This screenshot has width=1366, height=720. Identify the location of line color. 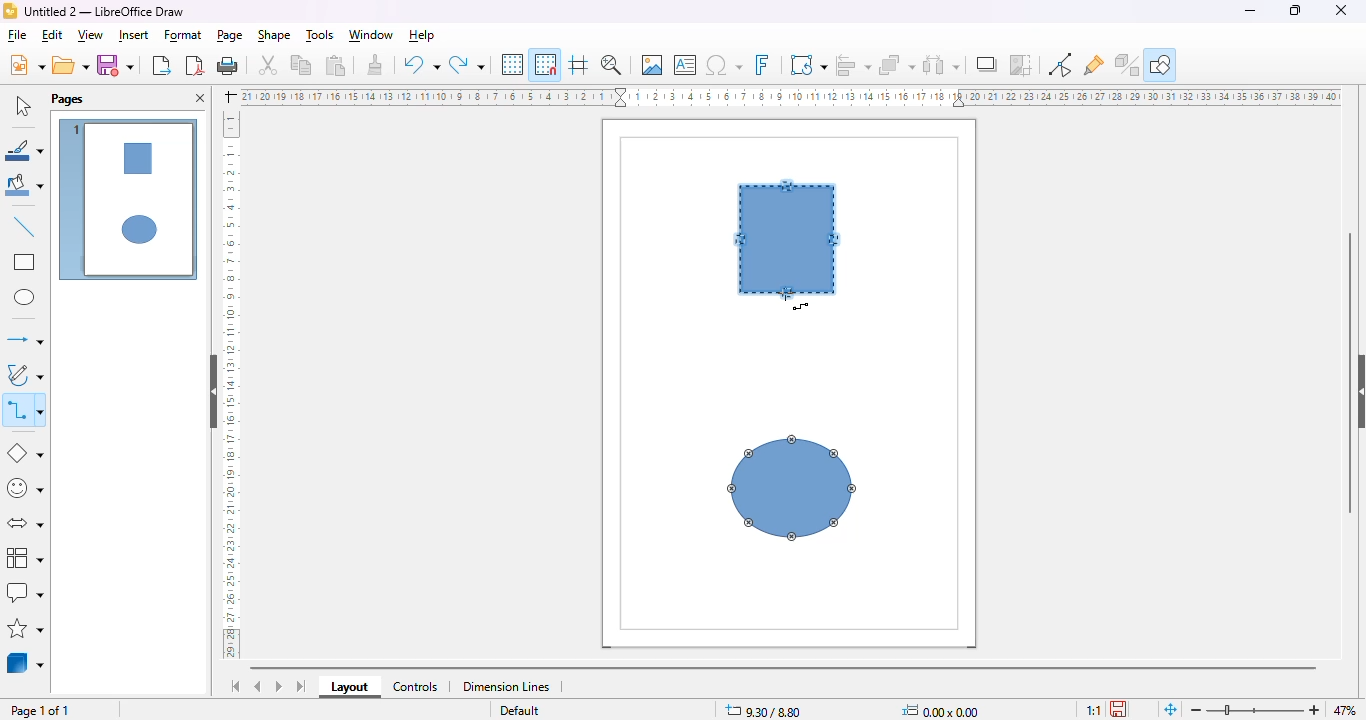
(24, 150).